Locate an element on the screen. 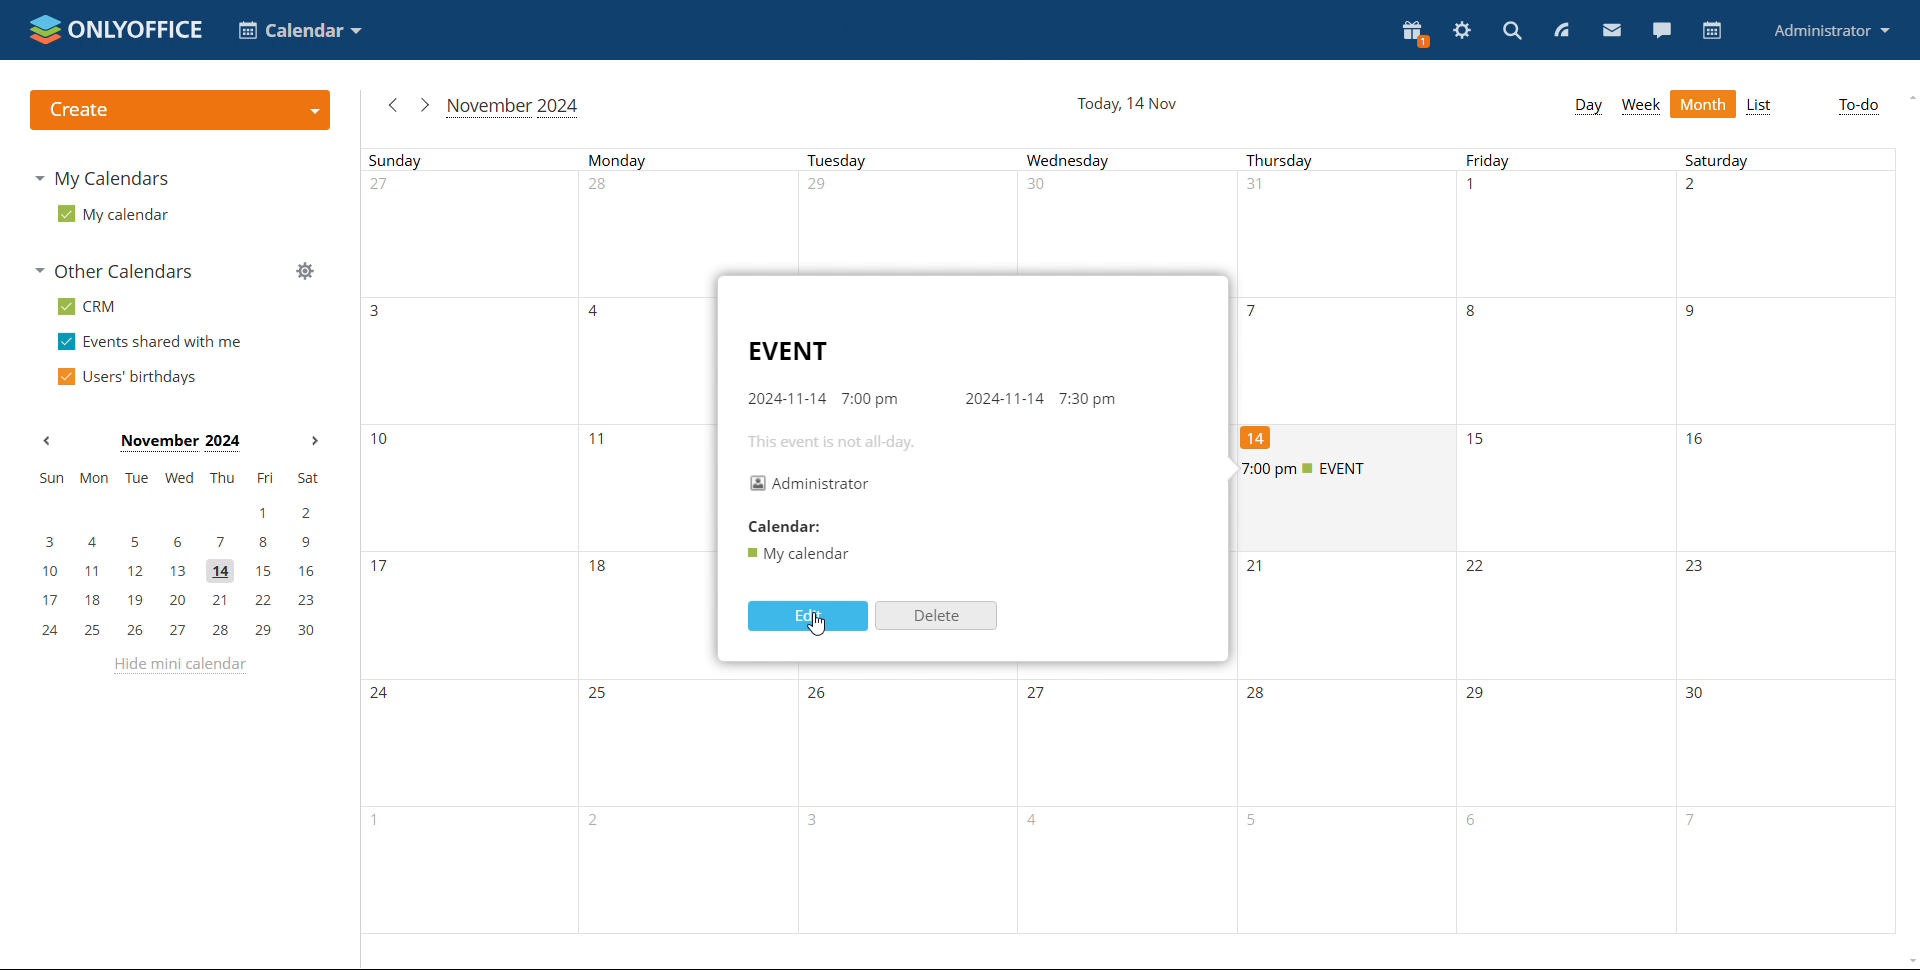 This screenshot has width=1920, height=970. previous month is located at coordinates (46, 441).